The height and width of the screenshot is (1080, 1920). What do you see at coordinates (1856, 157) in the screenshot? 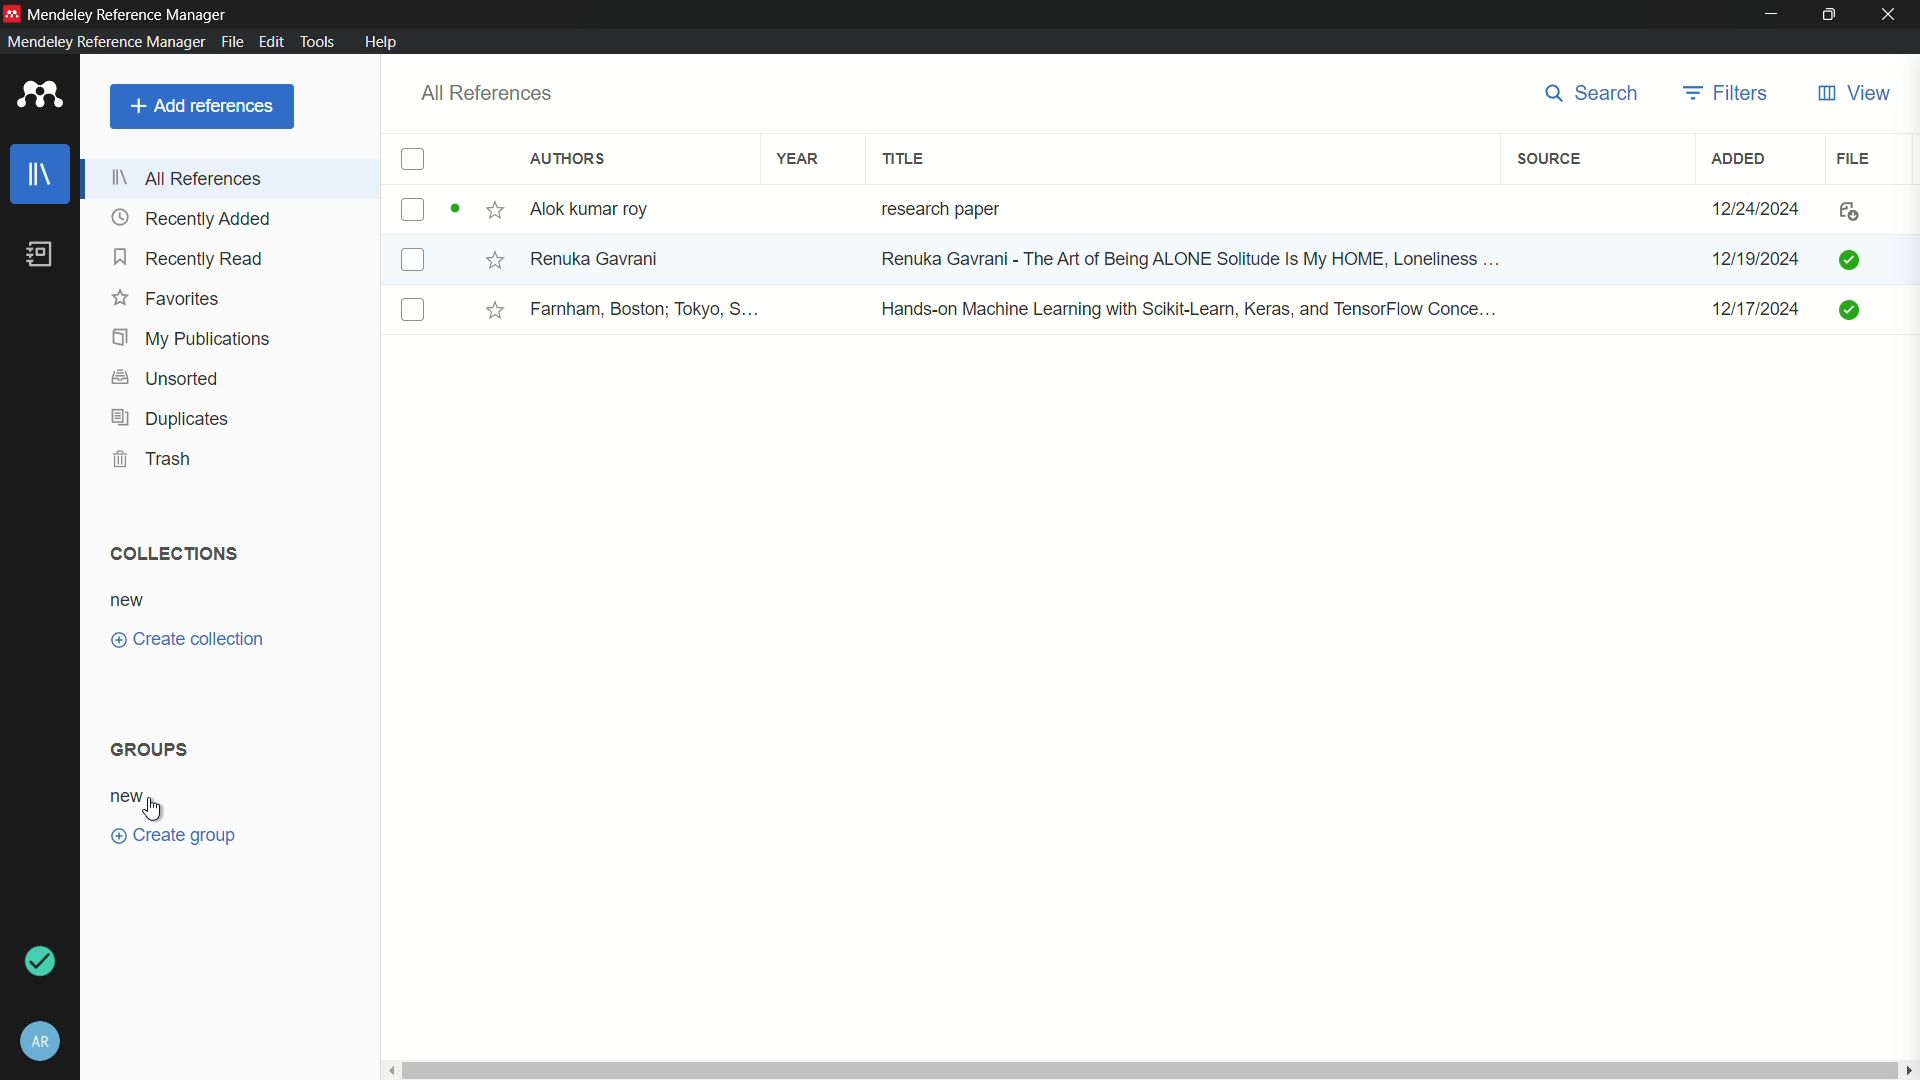
I see `file` at bounding box center [1856, 157].